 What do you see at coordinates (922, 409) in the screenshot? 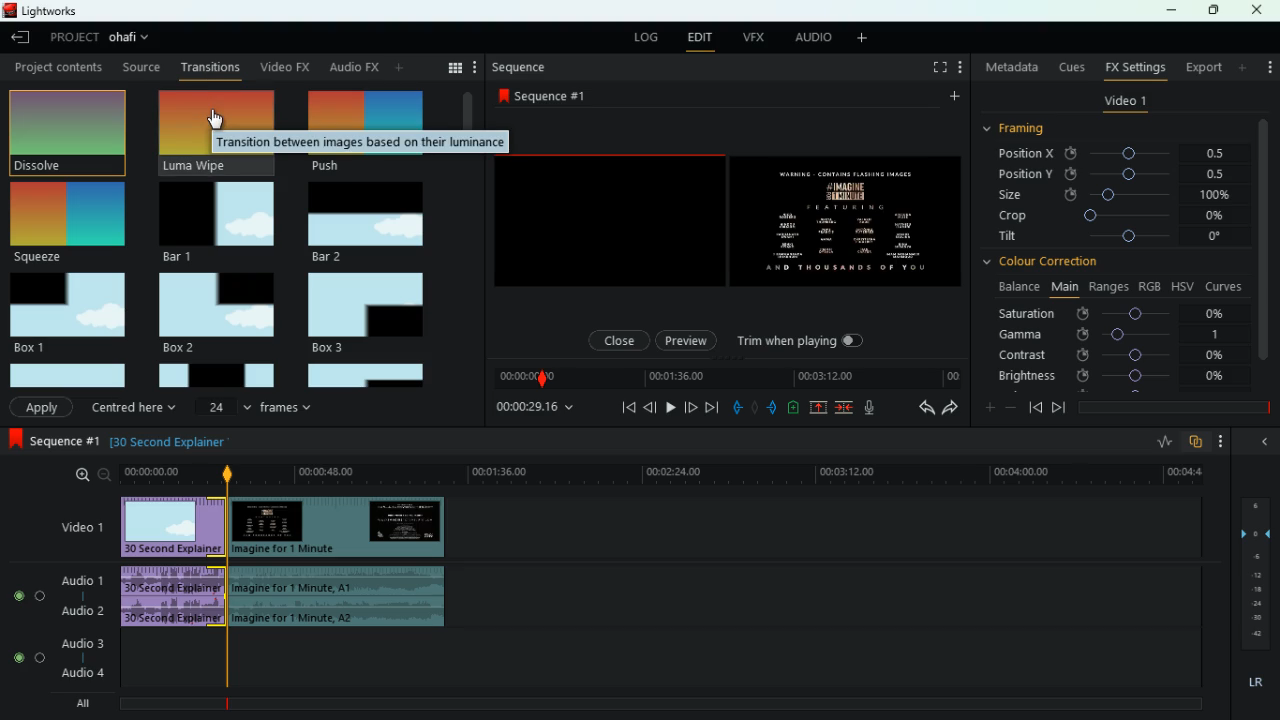
I see `back` at bounding box center [922, 409].